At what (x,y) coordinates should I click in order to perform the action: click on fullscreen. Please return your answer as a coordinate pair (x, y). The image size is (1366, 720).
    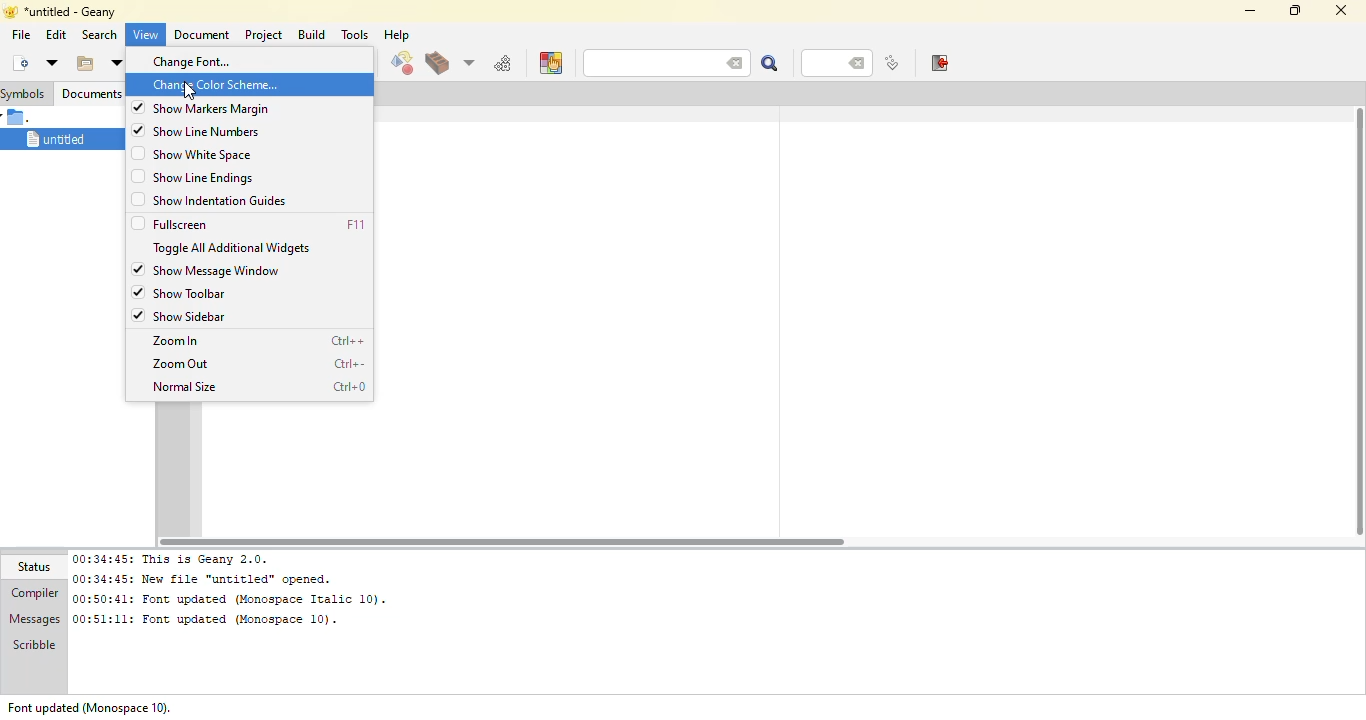
    Looking at the image, I should click on (186, 223).